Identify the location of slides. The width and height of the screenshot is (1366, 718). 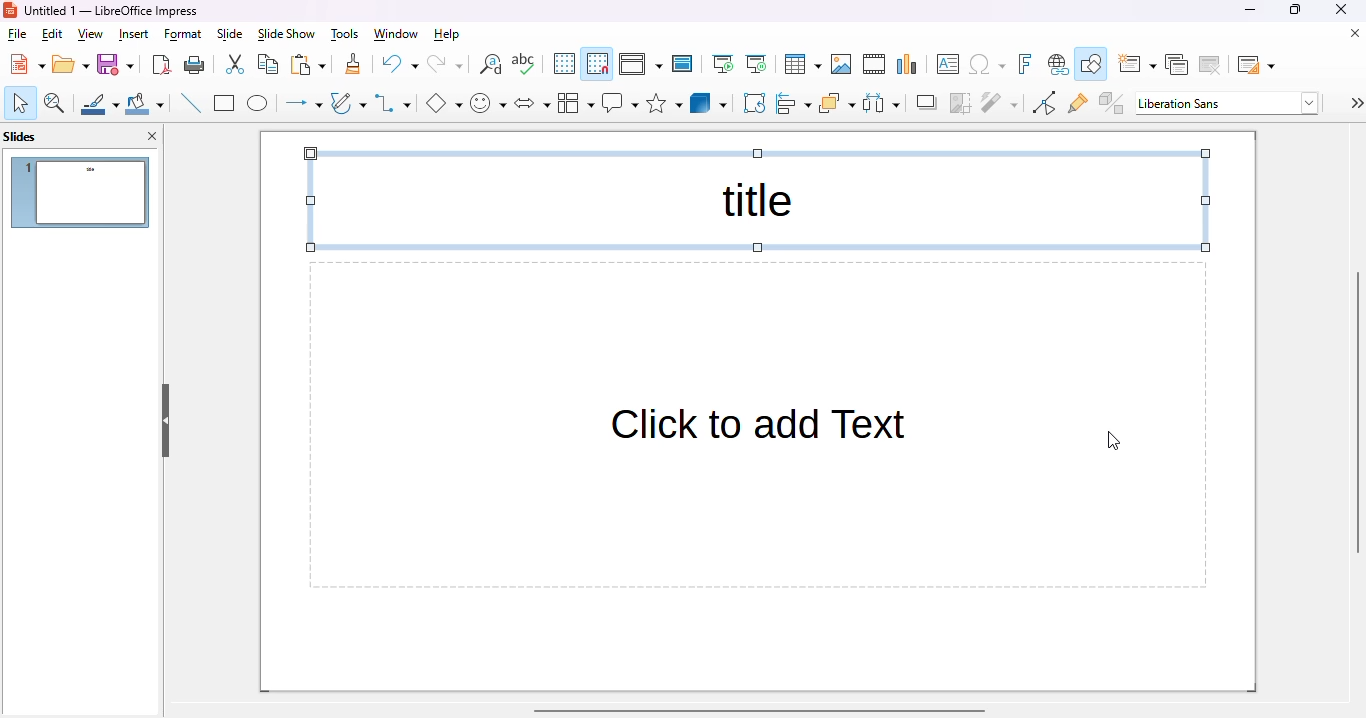
(21, 137).